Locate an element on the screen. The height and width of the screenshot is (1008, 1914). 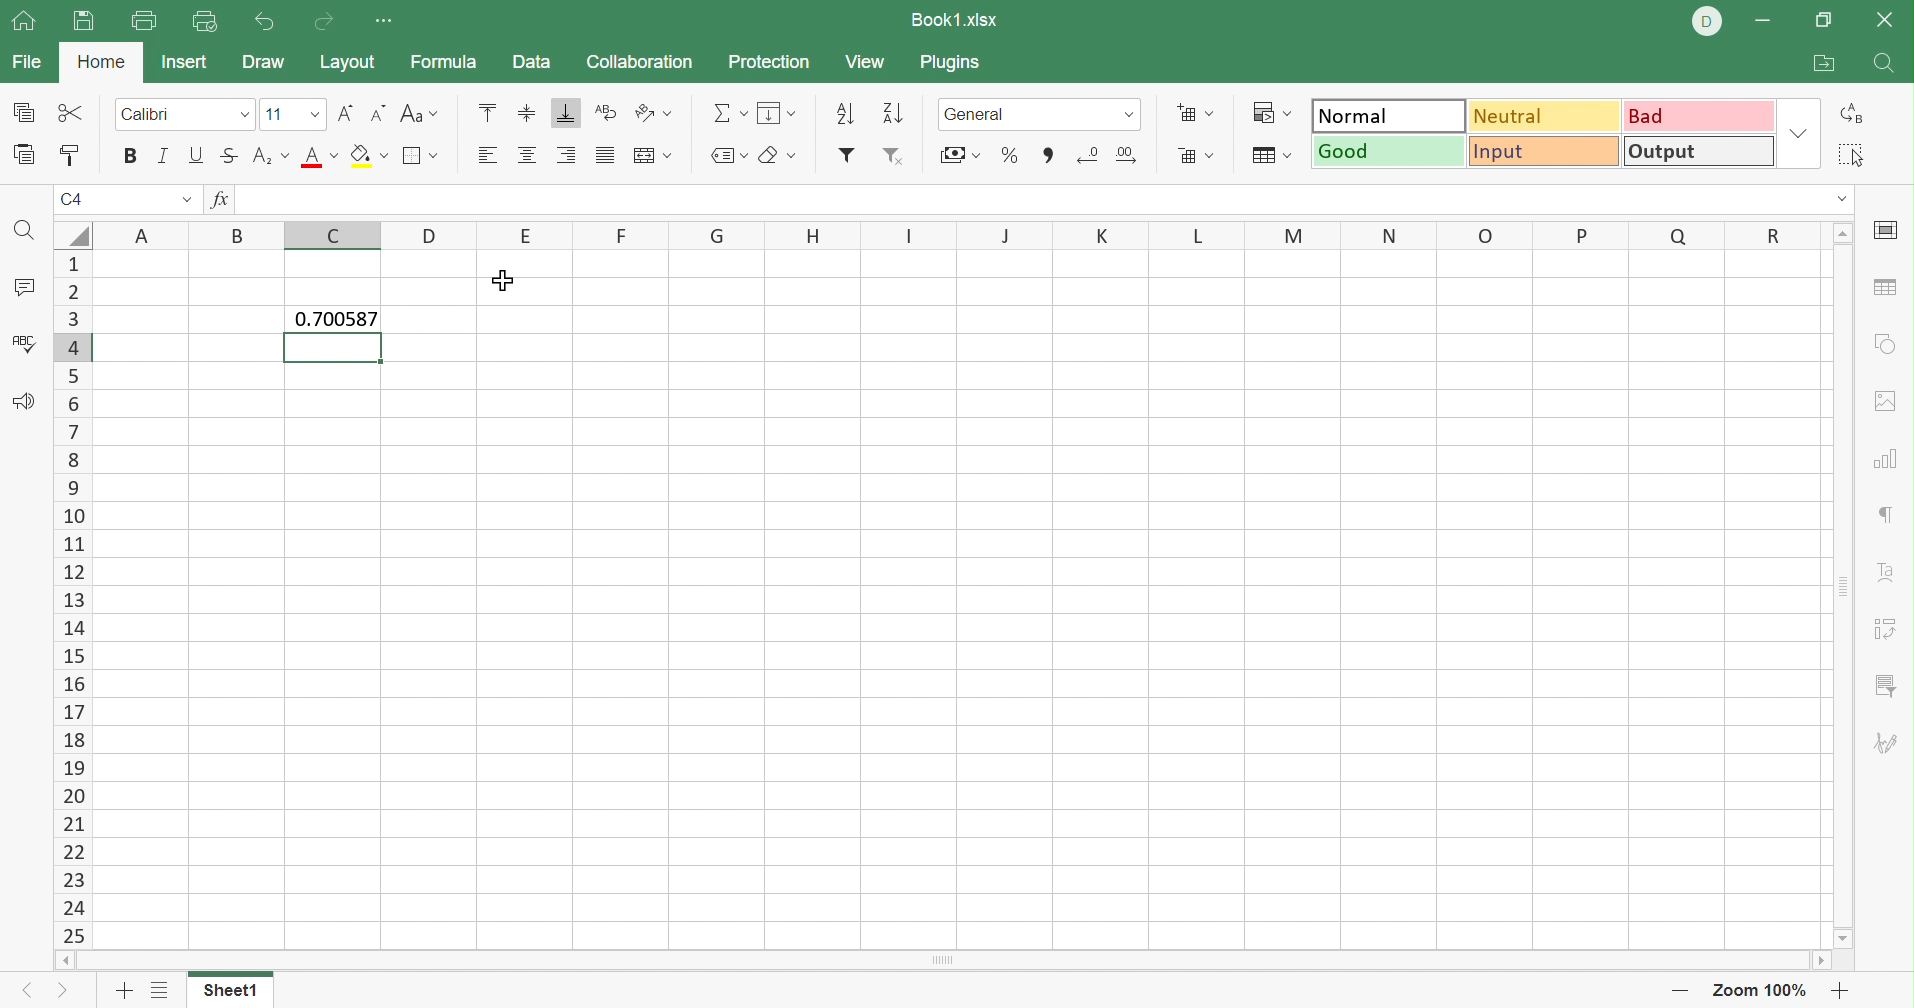
Good is located at coordinates (1389, 153).